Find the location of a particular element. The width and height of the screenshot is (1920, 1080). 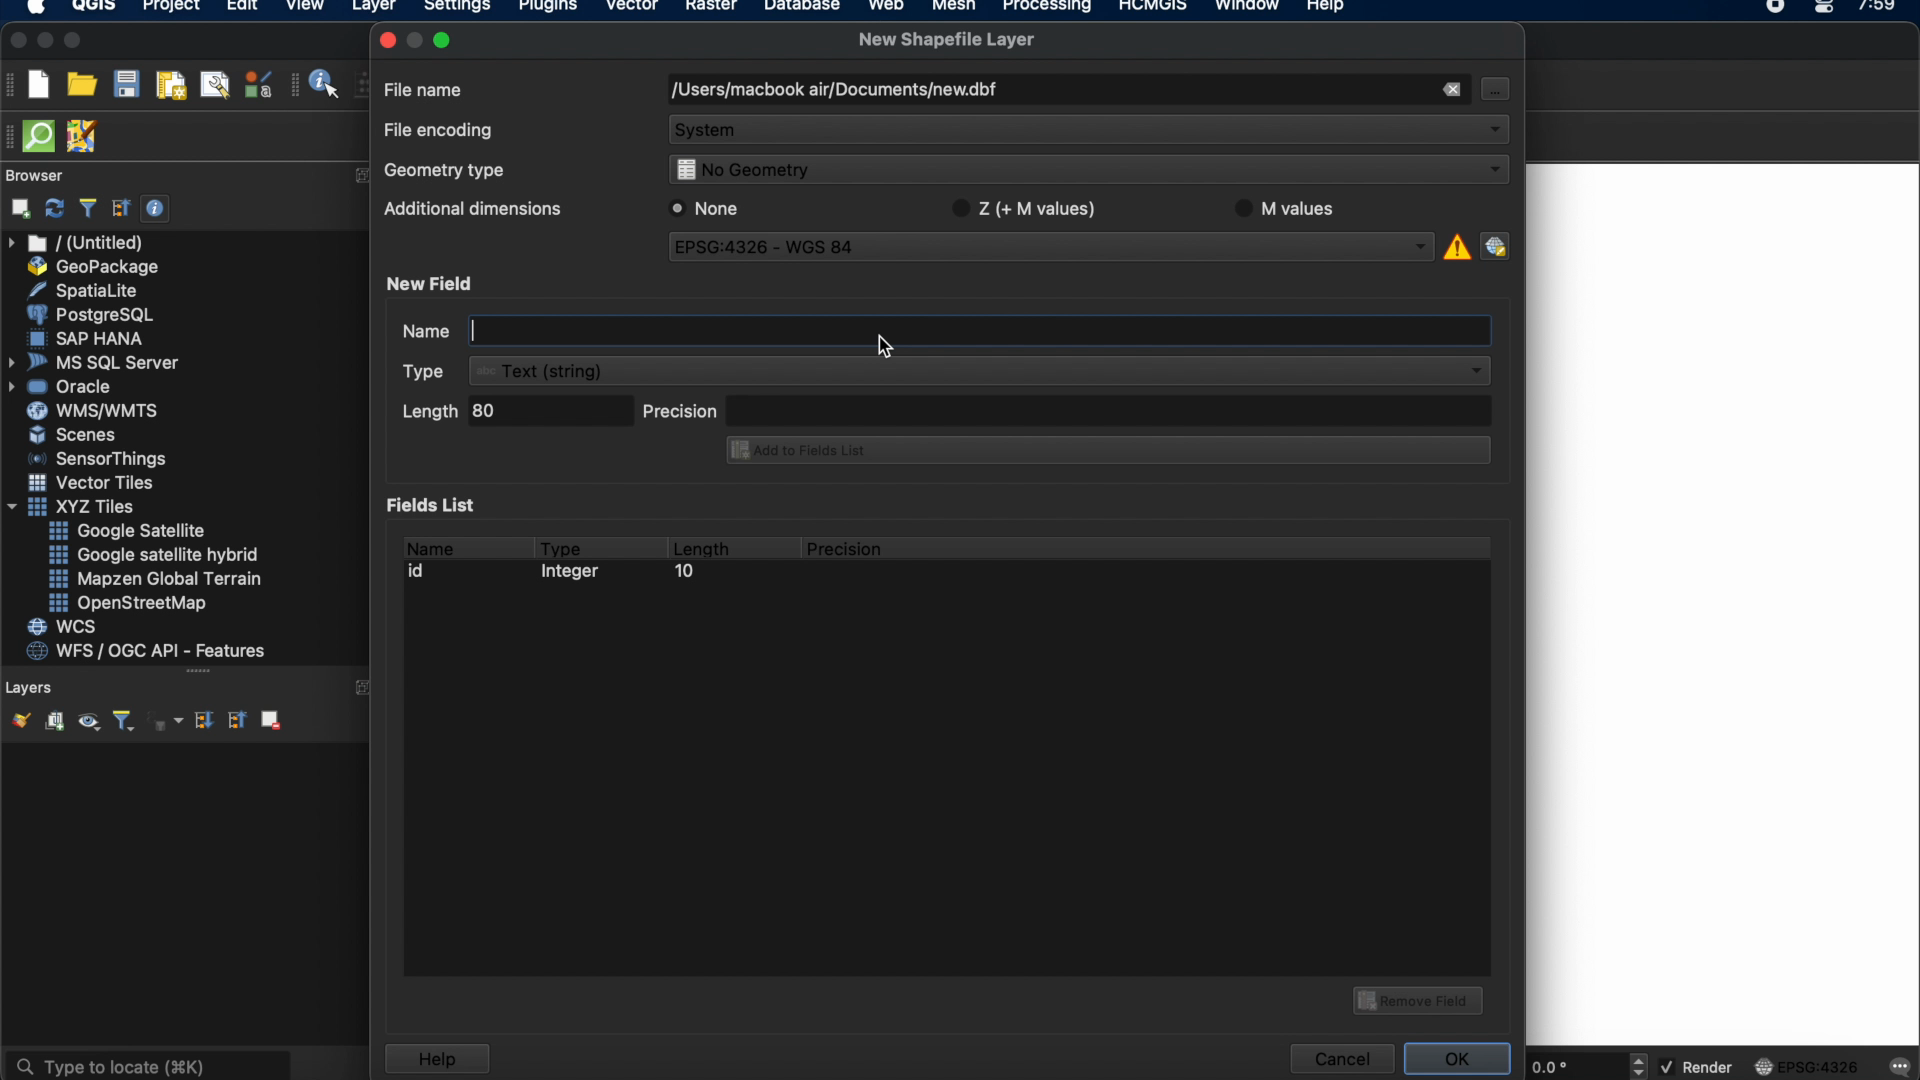

name is located at coordinates (428, 545).